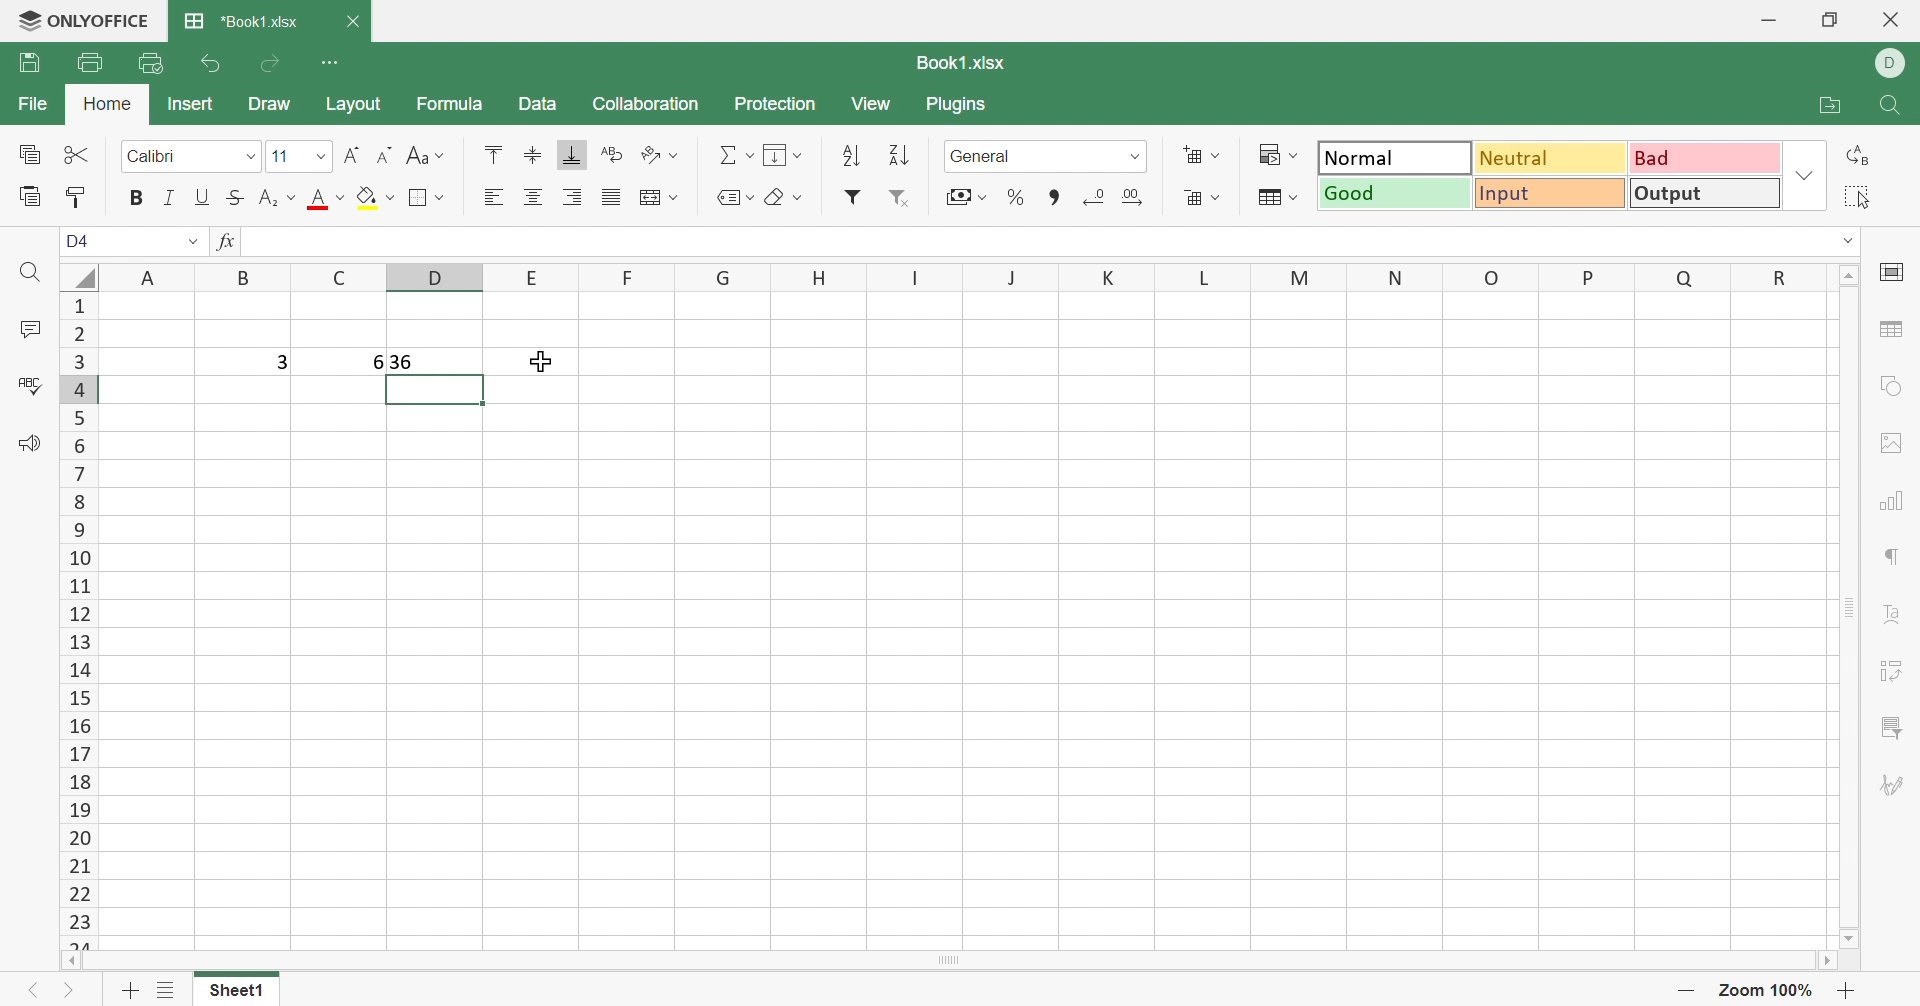  I want to click on Subscript, so click(279, 200).